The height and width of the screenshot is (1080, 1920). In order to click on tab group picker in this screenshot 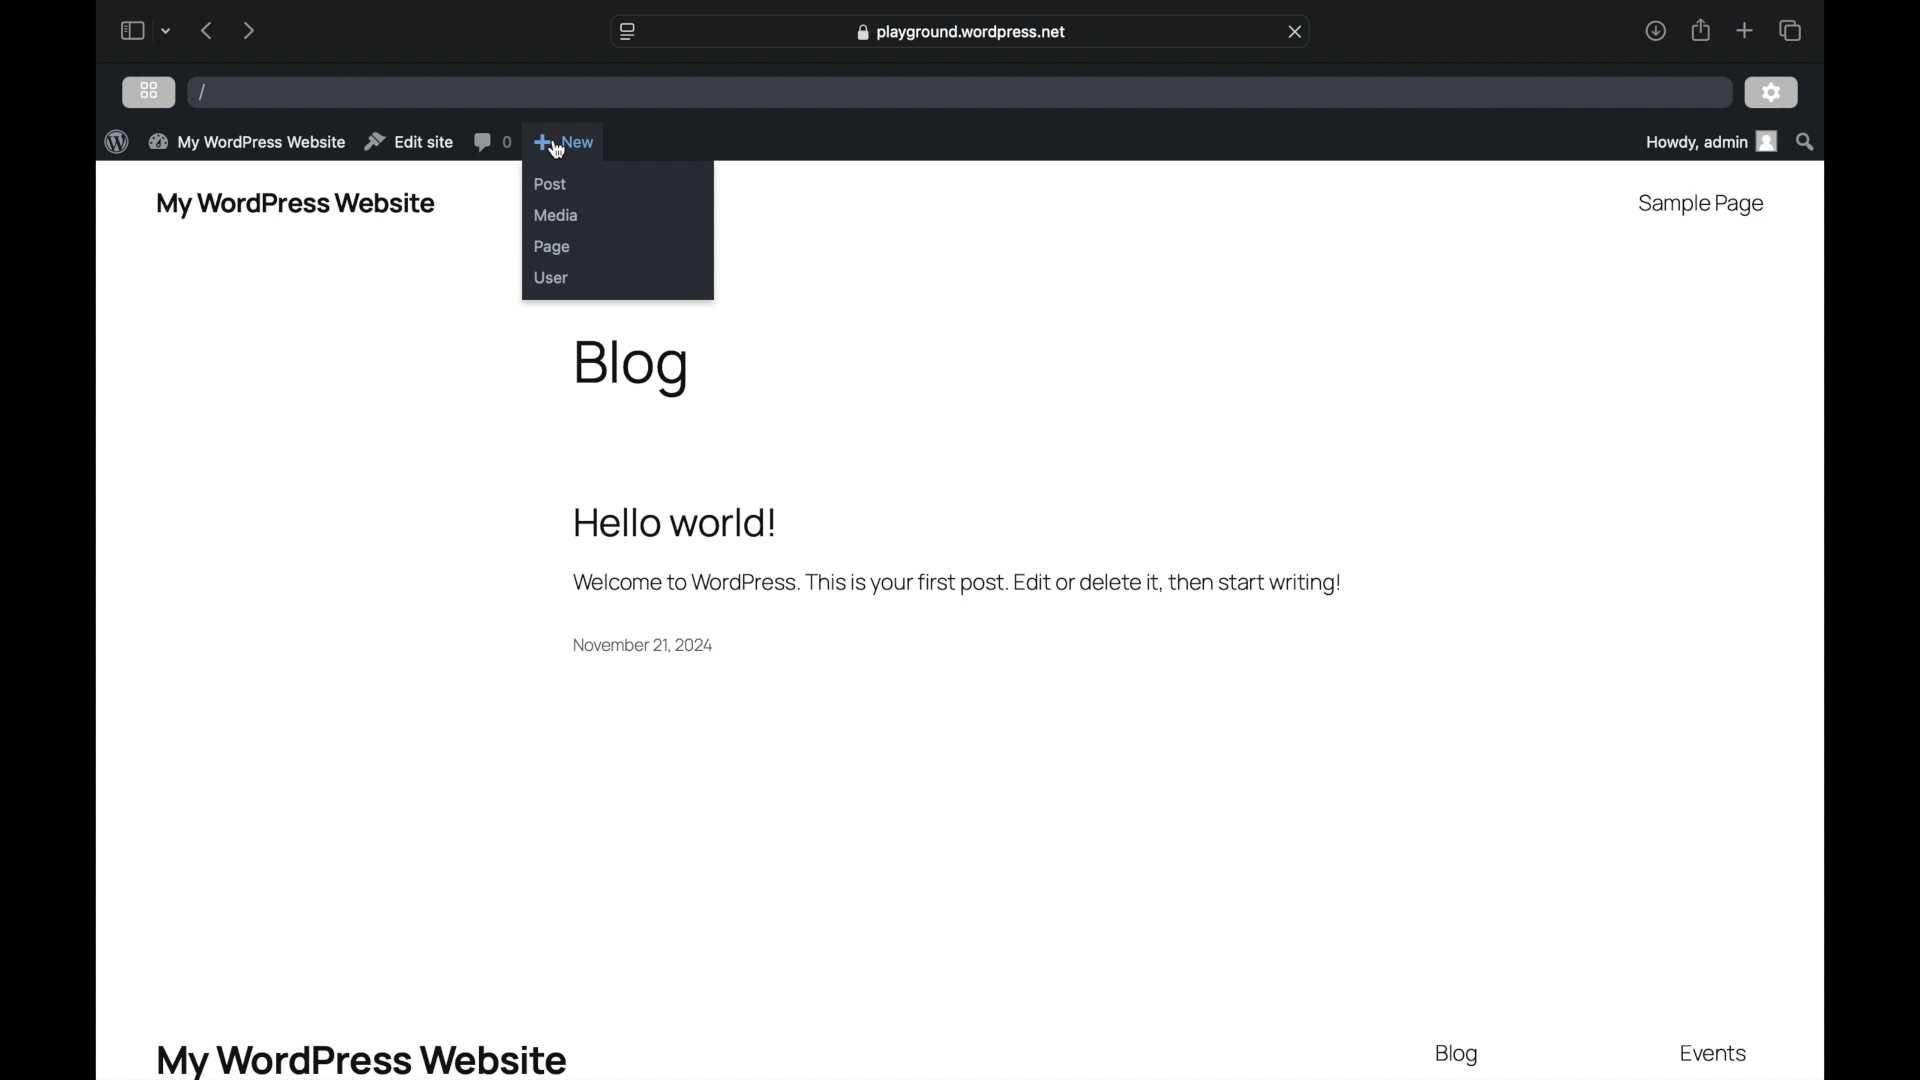, I will do `click(167, 30)`.